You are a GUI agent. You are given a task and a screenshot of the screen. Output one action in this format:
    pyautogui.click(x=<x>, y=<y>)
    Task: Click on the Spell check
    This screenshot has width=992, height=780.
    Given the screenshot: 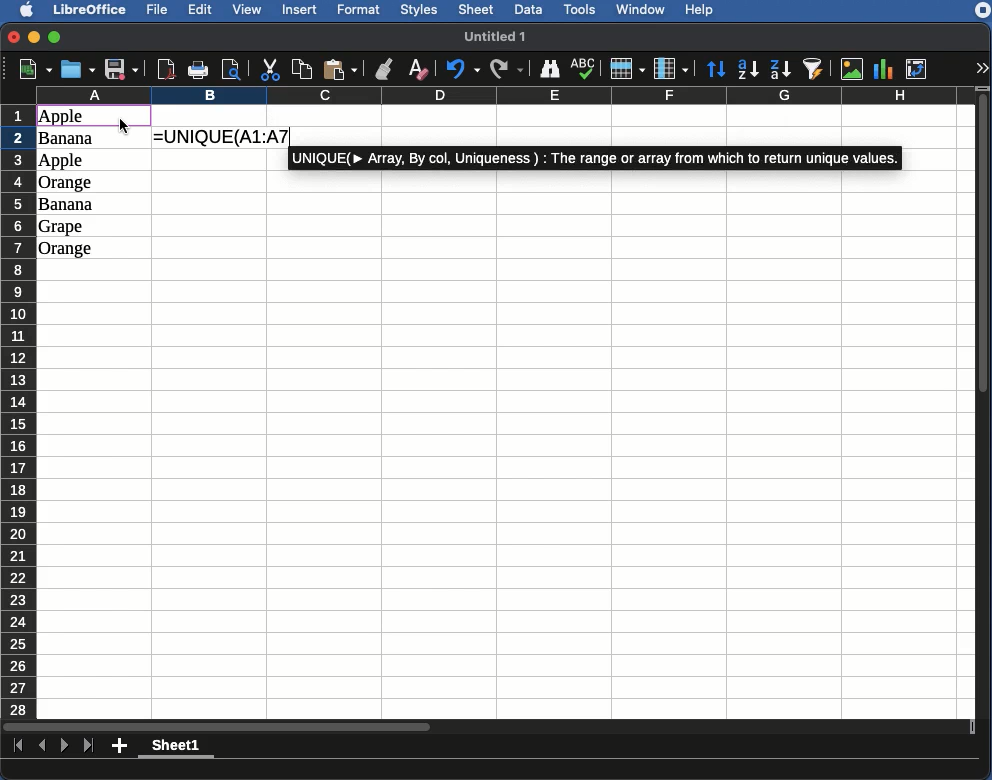 What is the action you would take?
    pyautogui.click(x=583, y=69)
    